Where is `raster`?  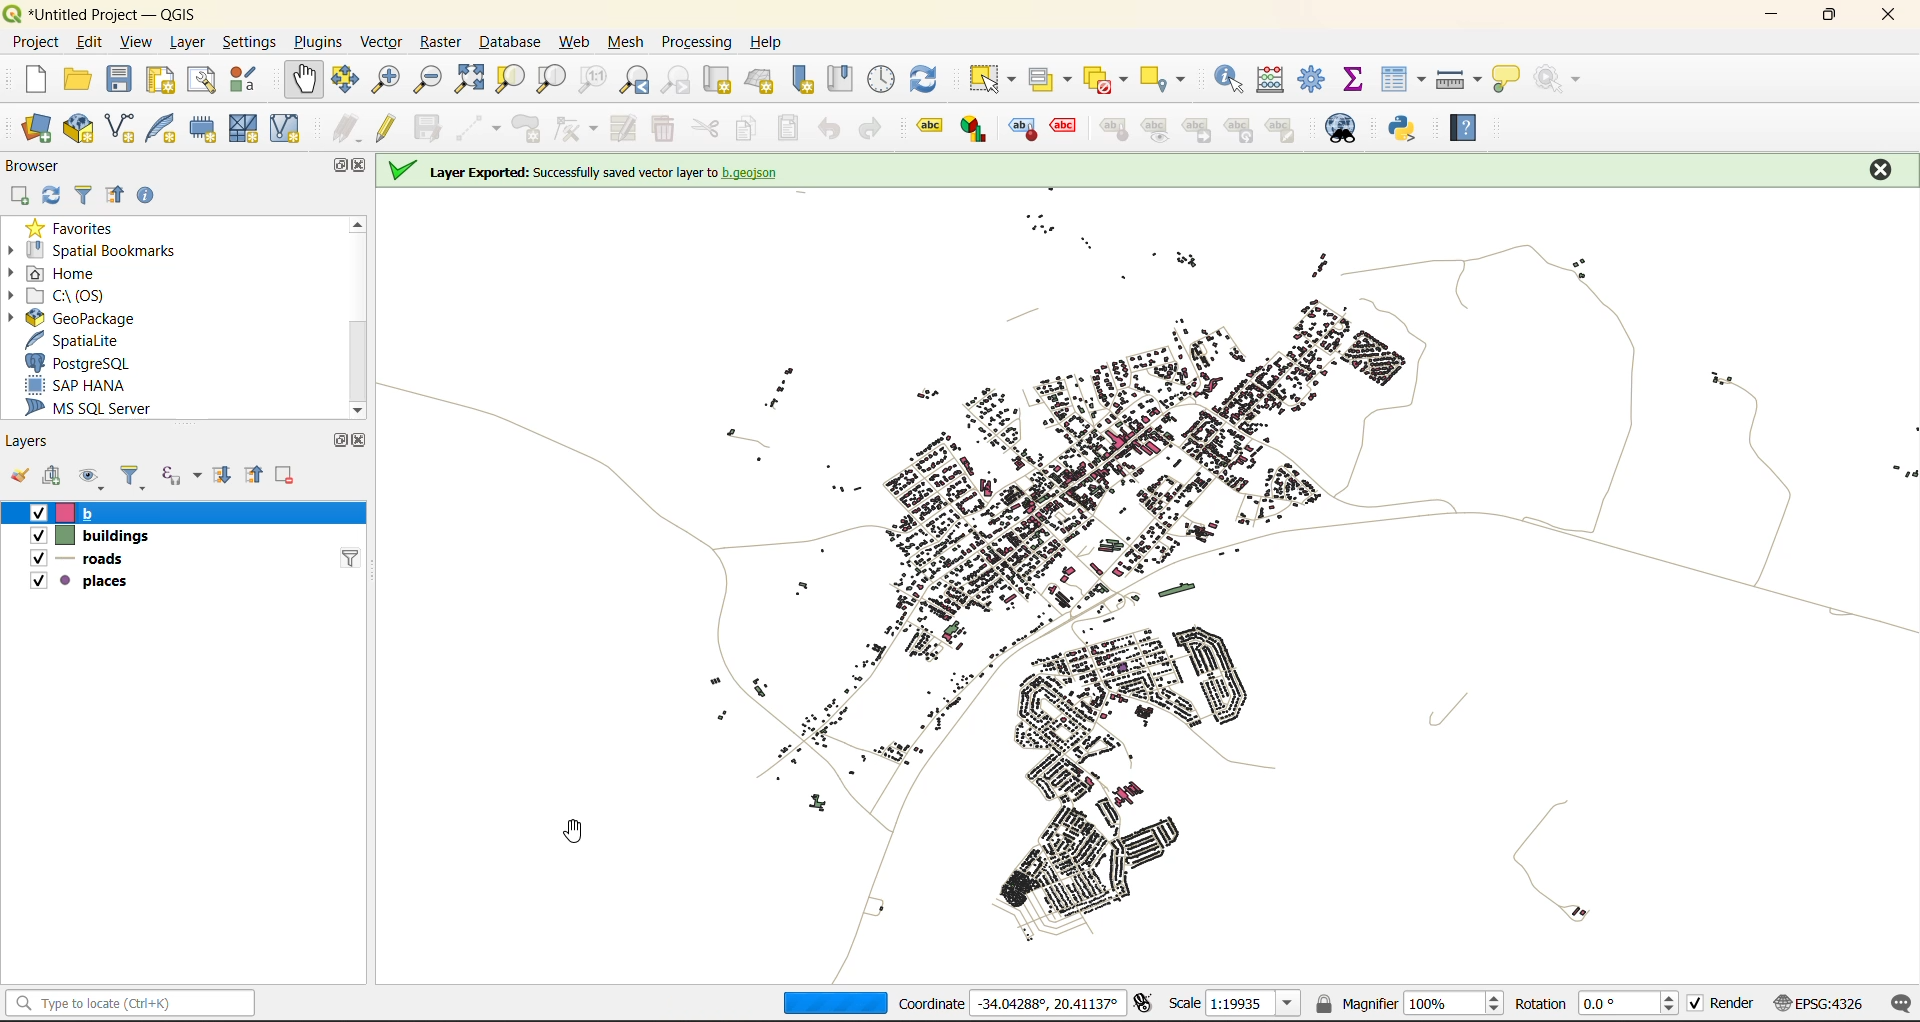
raster is located at coordinates (446, 42).